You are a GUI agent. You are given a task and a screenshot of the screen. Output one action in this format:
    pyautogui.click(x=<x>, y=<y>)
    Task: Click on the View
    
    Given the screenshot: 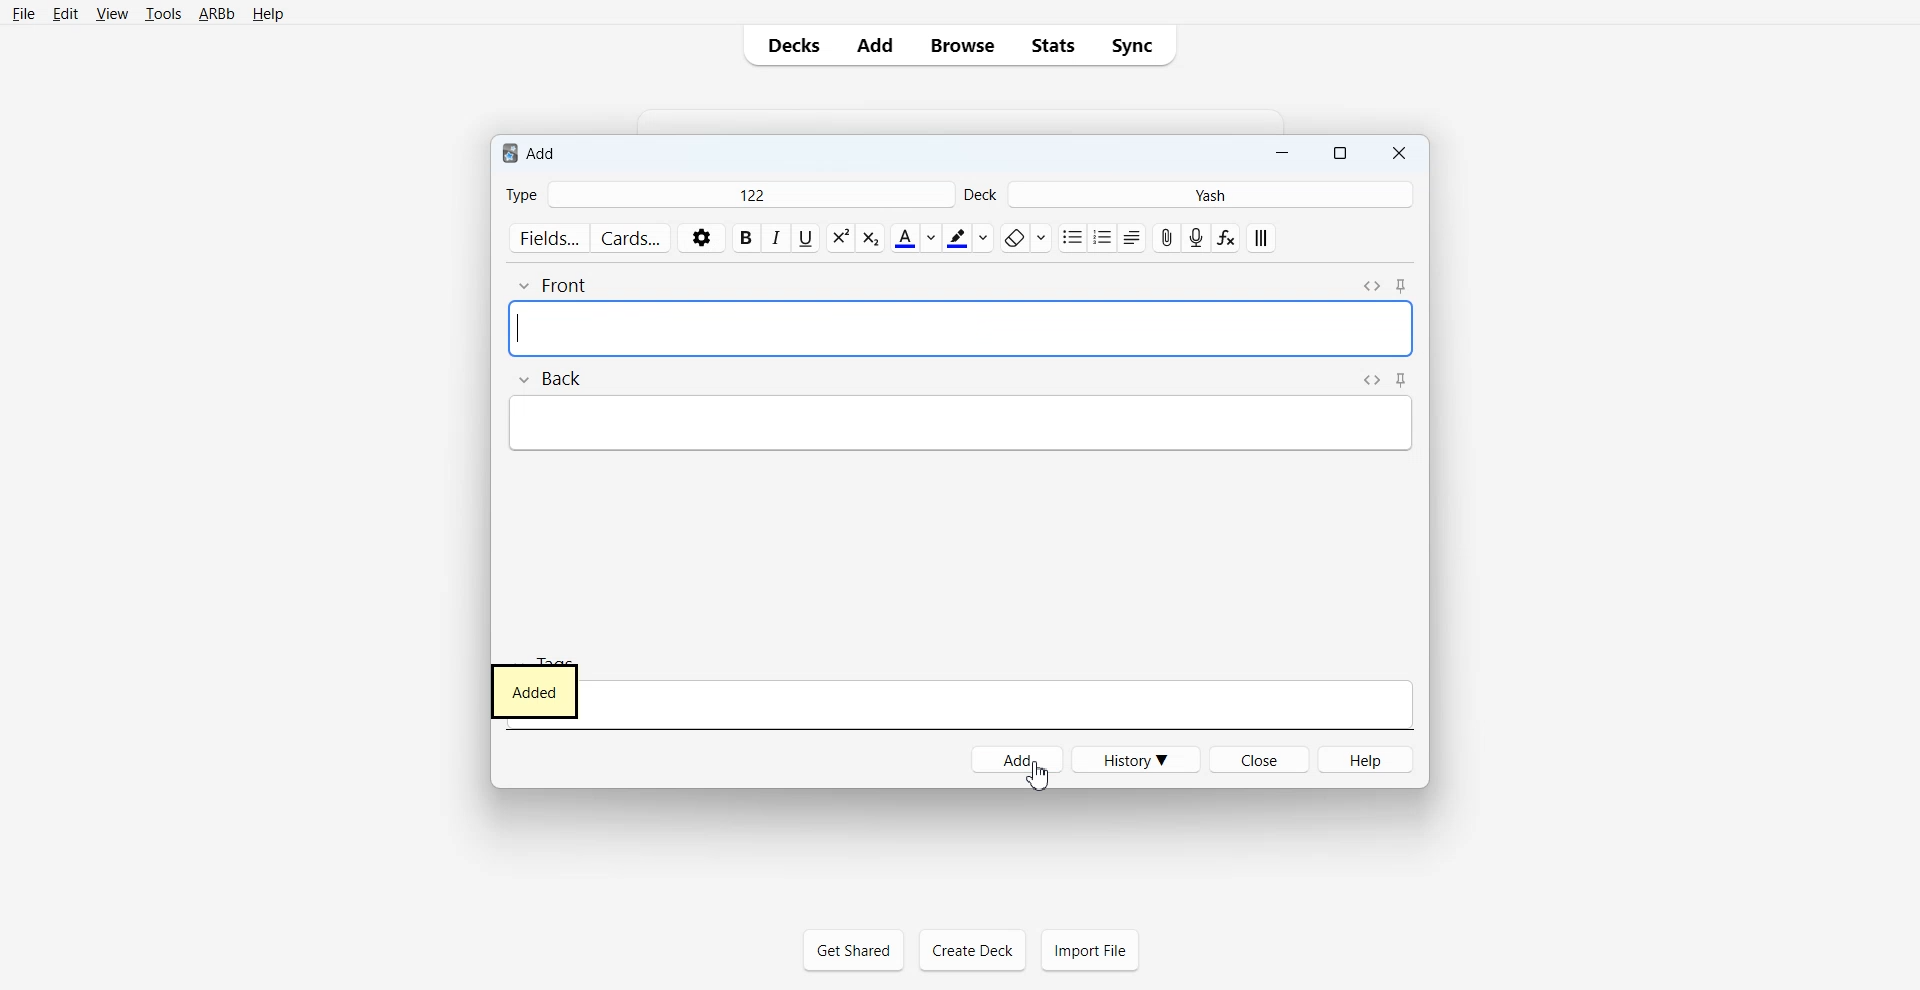 What is the action you would take?
    pyautogui.click(x=110, y=13)
    